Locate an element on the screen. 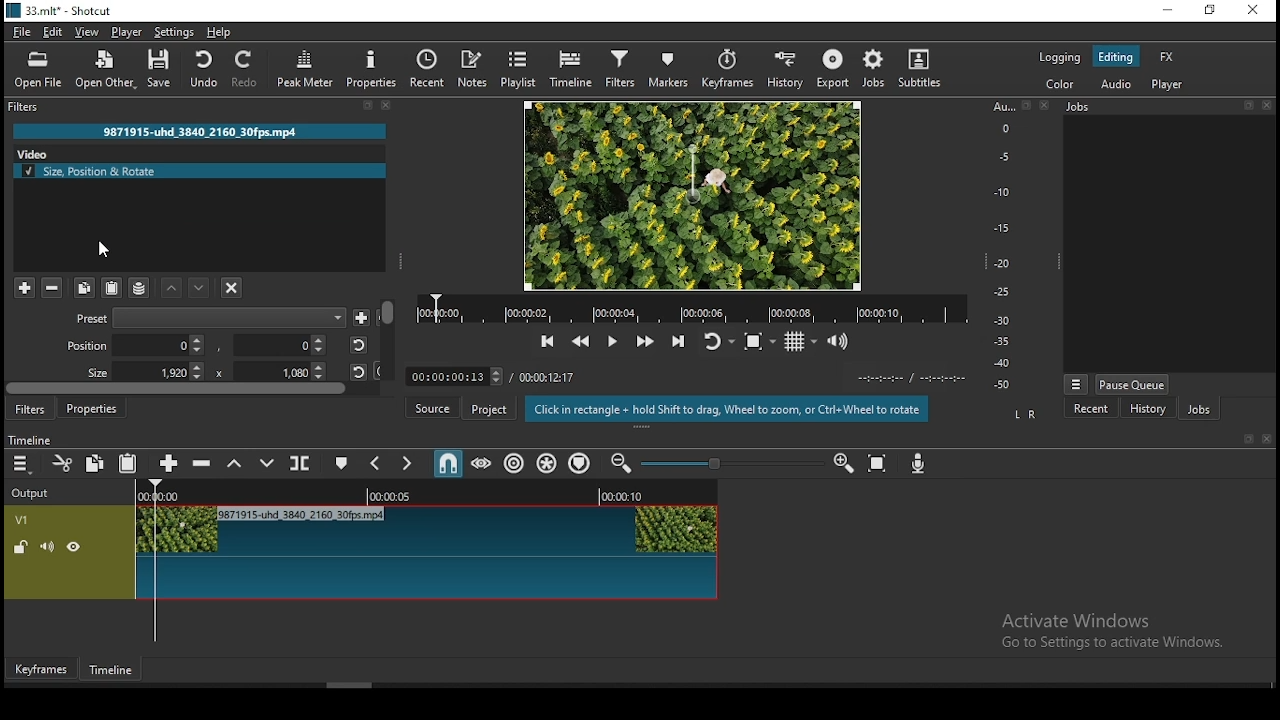 This screenshot has width=1280, height=720. paste is located at coordinates (130, 462).